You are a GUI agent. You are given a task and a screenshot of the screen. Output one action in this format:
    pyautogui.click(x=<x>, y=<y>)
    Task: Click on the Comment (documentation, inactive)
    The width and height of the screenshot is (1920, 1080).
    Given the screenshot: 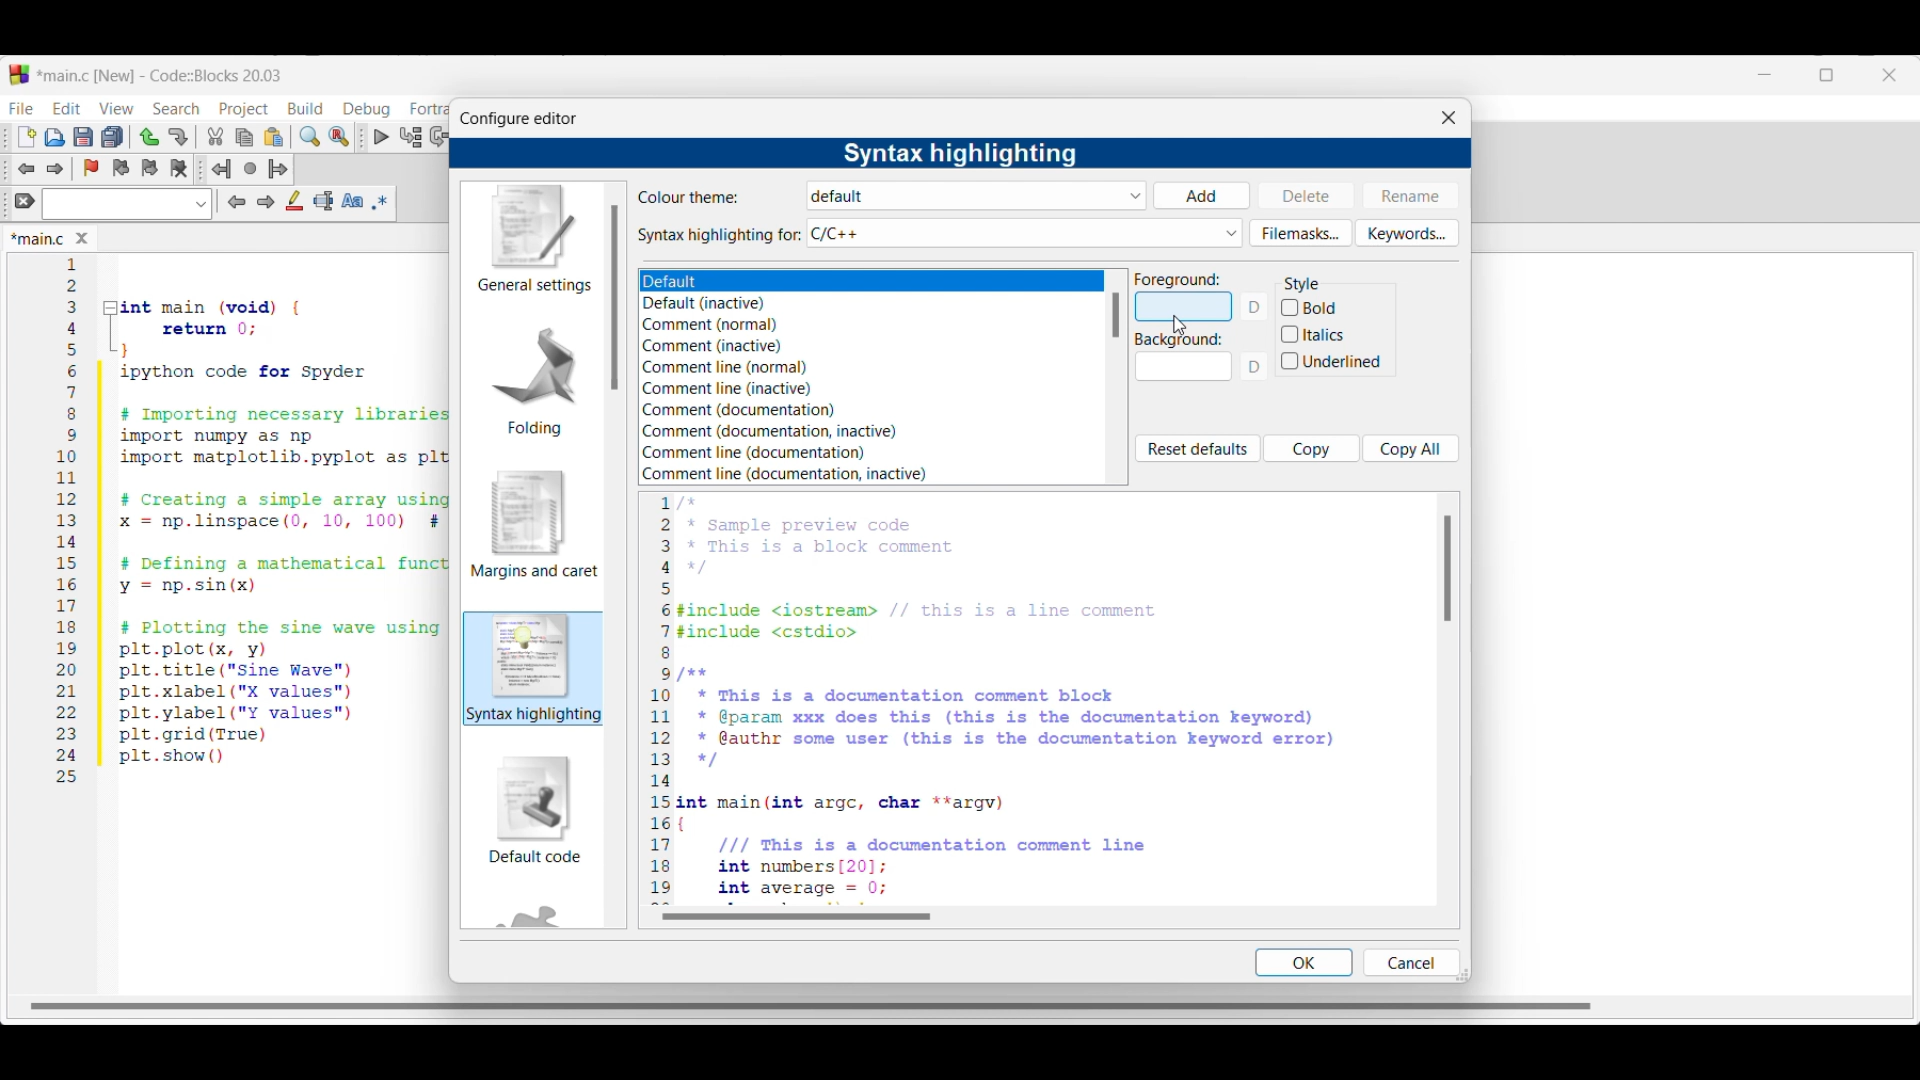 What is the action you would take?
    pyautogui.click(x=785, y=432)
    